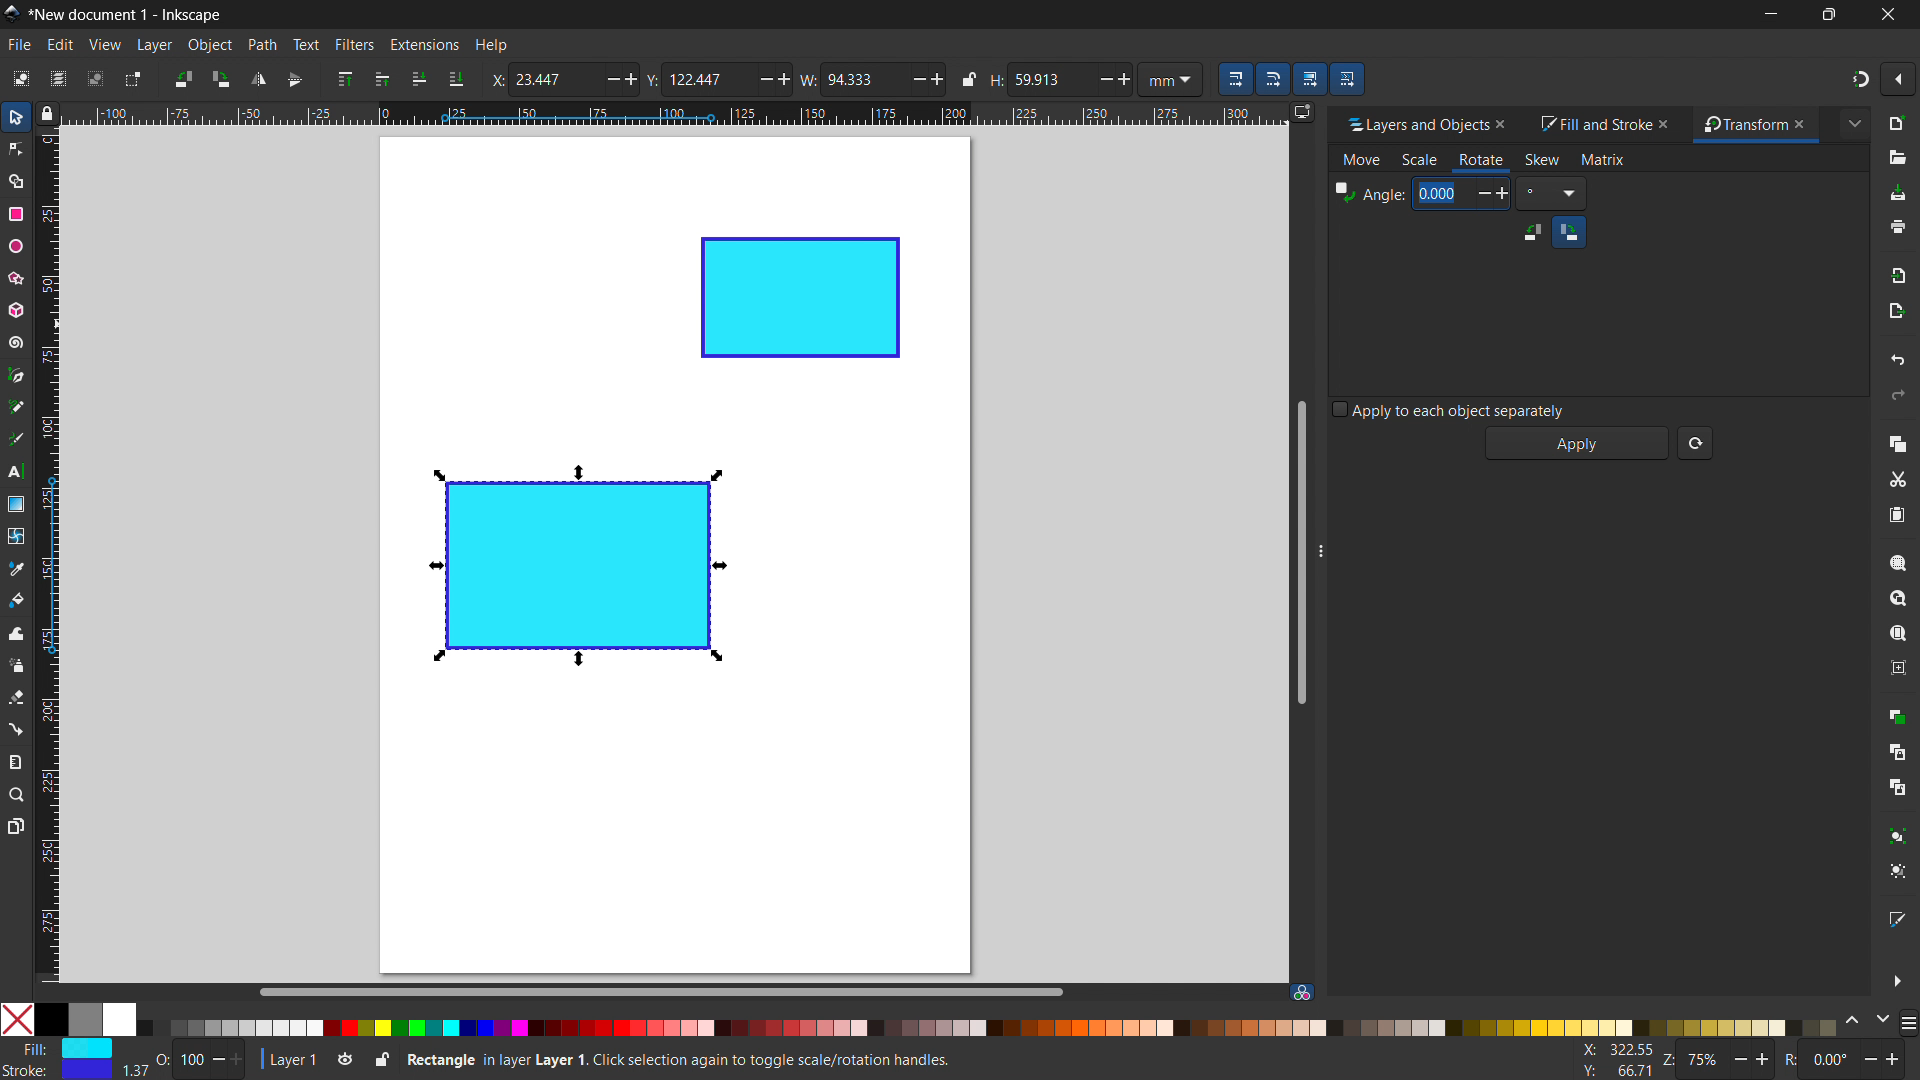  Describe the element at coordinates (18, 1018) in the screenshot. I see `No color` at that location.